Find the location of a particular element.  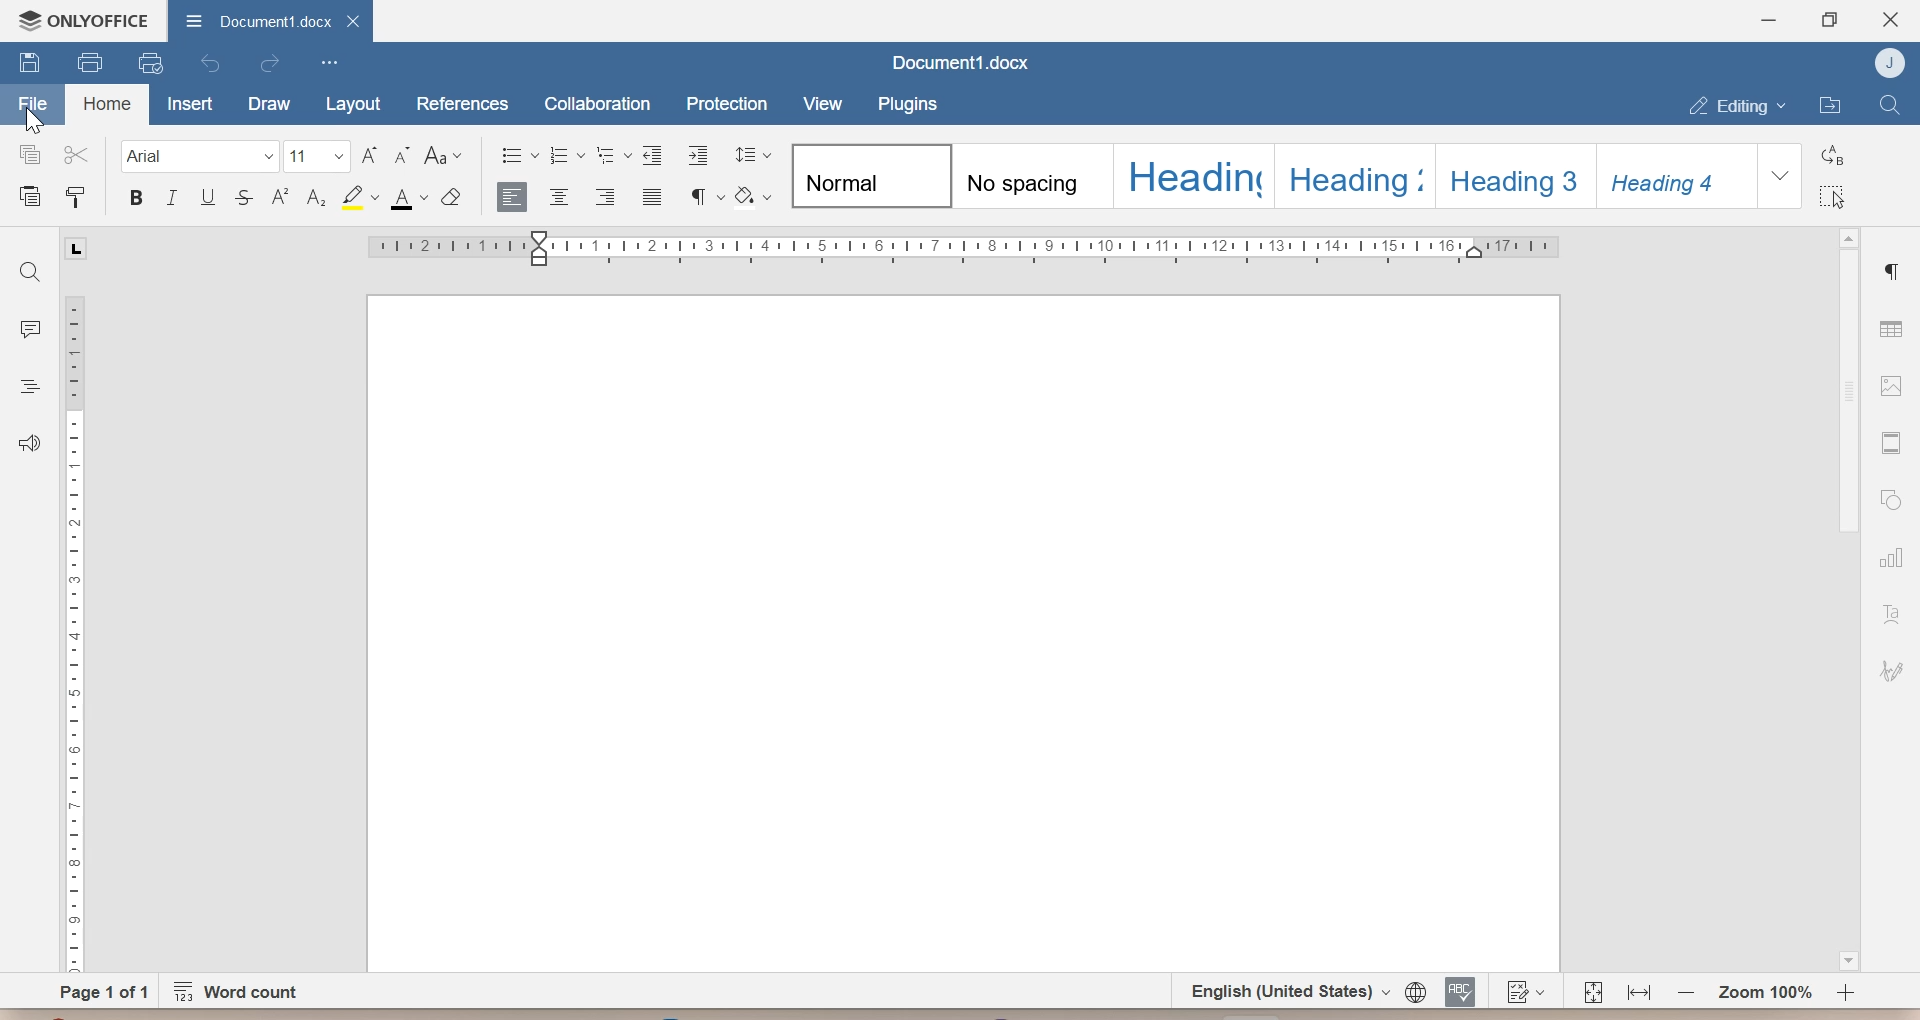

Paragraph line spacing is located at coordinates (750, 155).